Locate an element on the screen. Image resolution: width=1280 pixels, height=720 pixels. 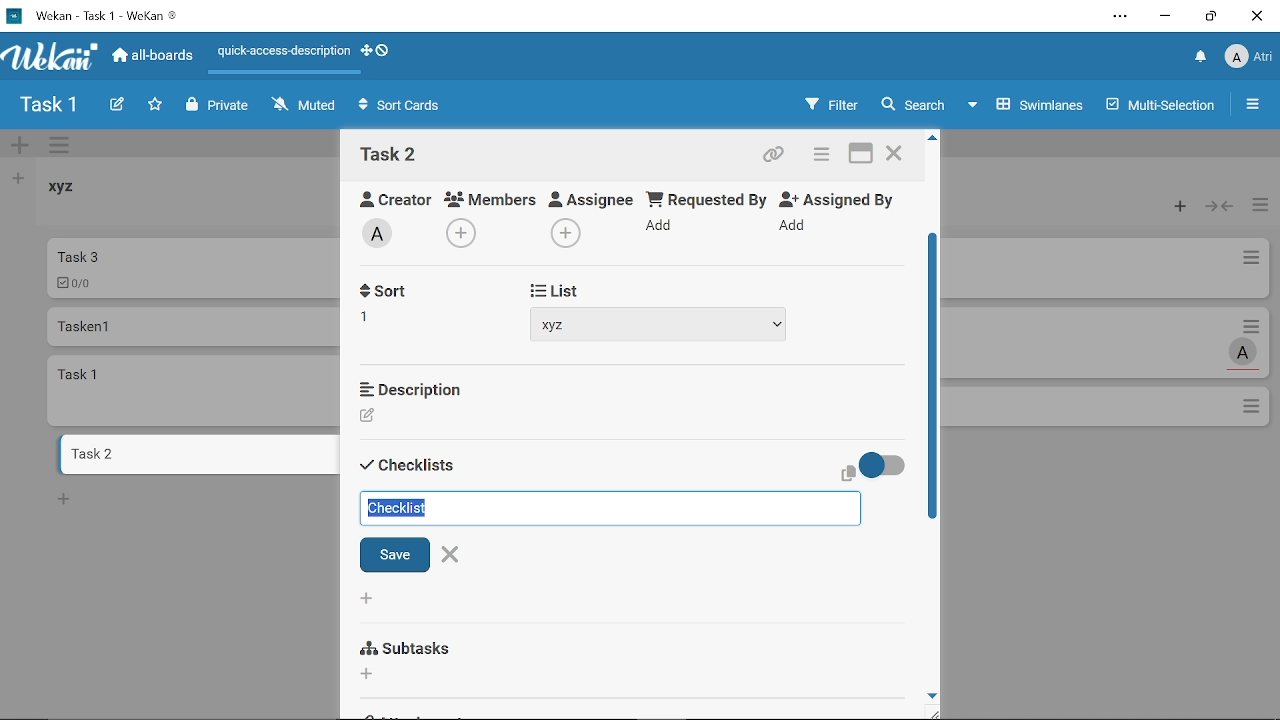
card named "task 1" is located at coordinates (195, 390).